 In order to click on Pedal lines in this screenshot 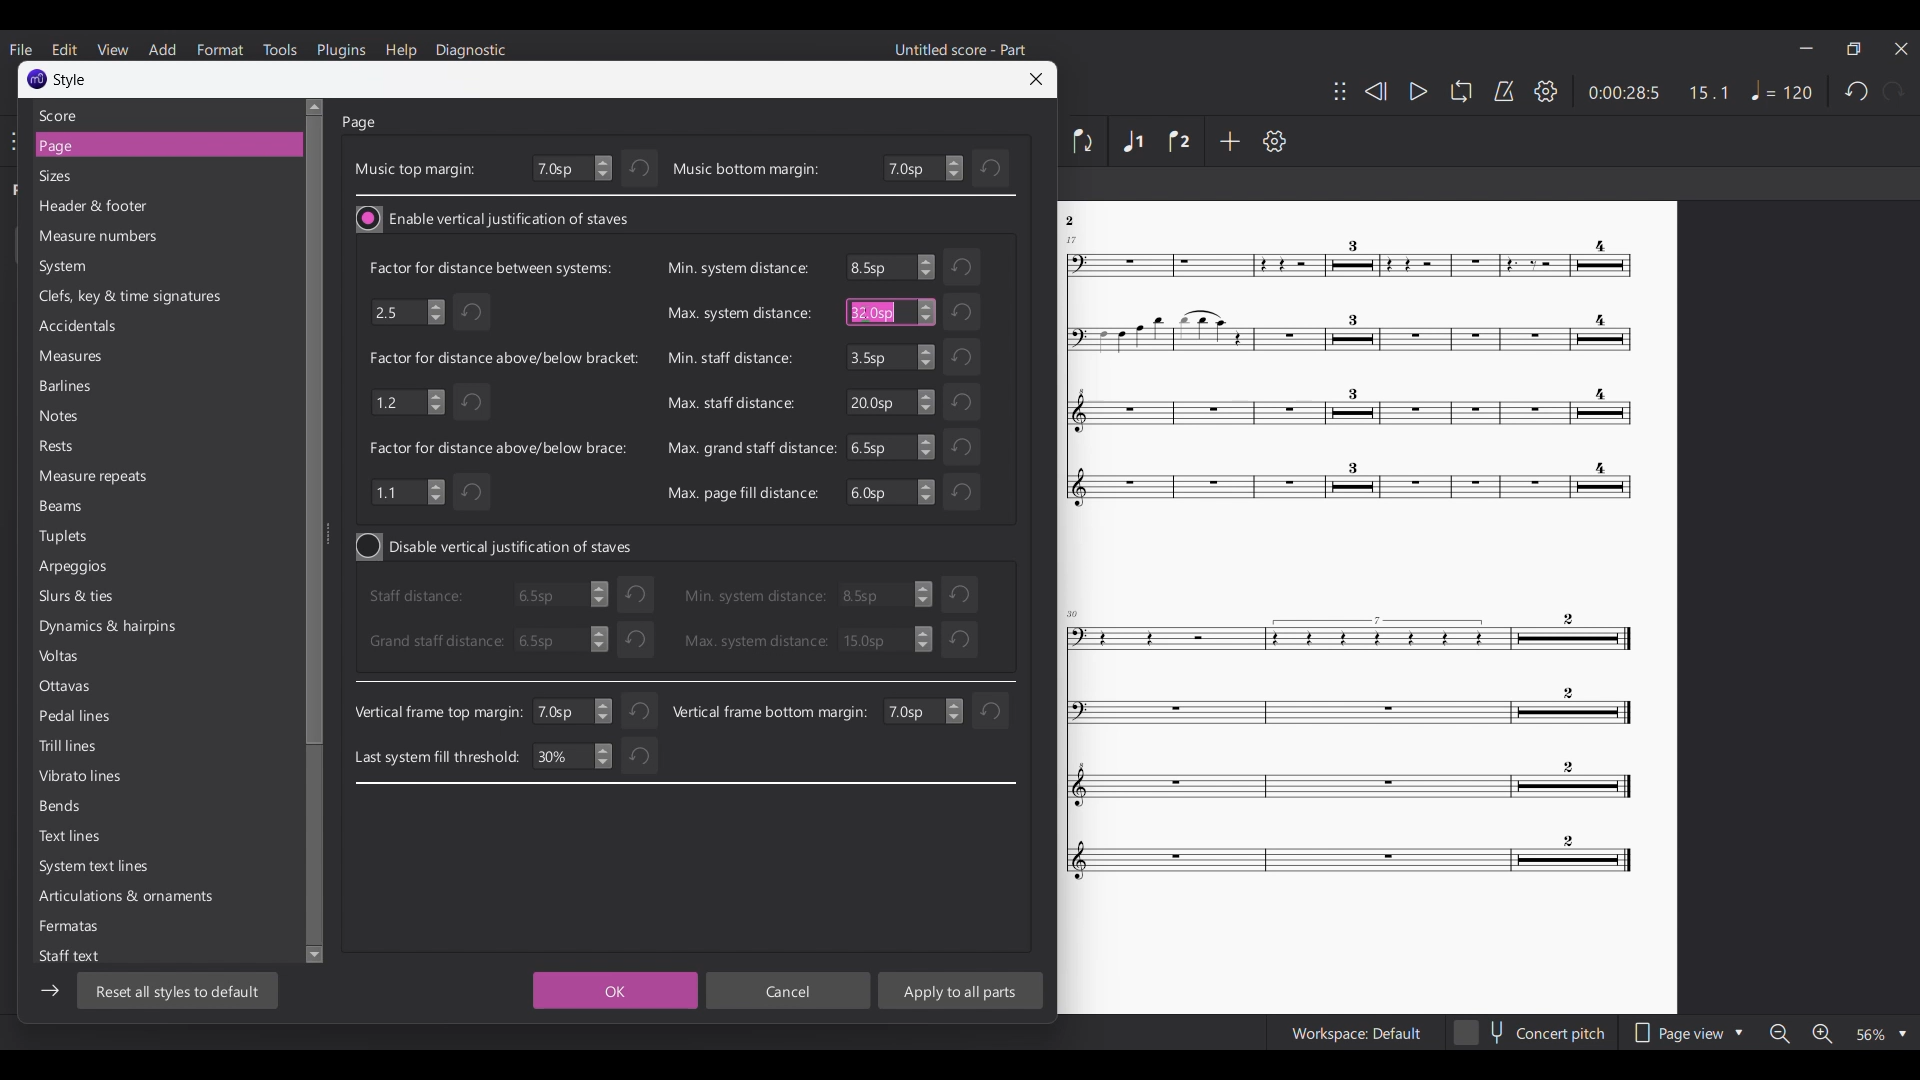, I will do `click(105, 717)`.